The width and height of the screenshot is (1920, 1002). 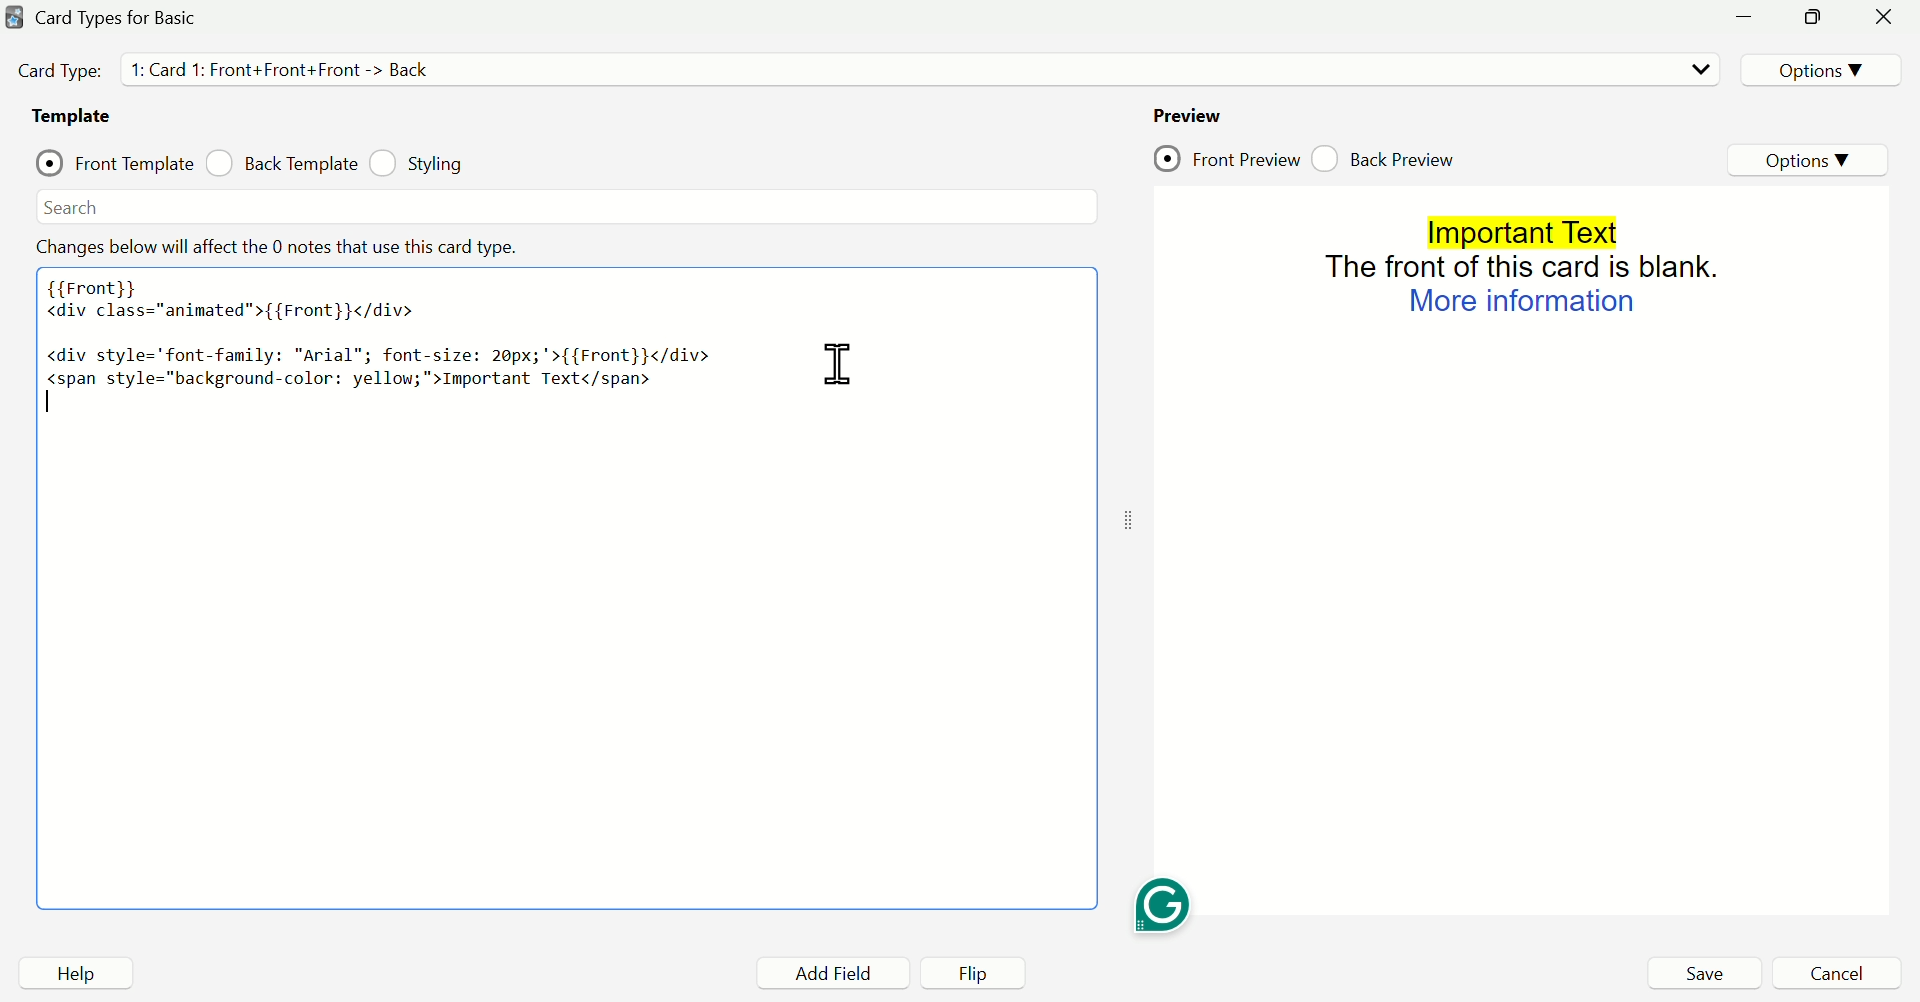 I want to click on Insertion cursor, so click(x=974, y=356).